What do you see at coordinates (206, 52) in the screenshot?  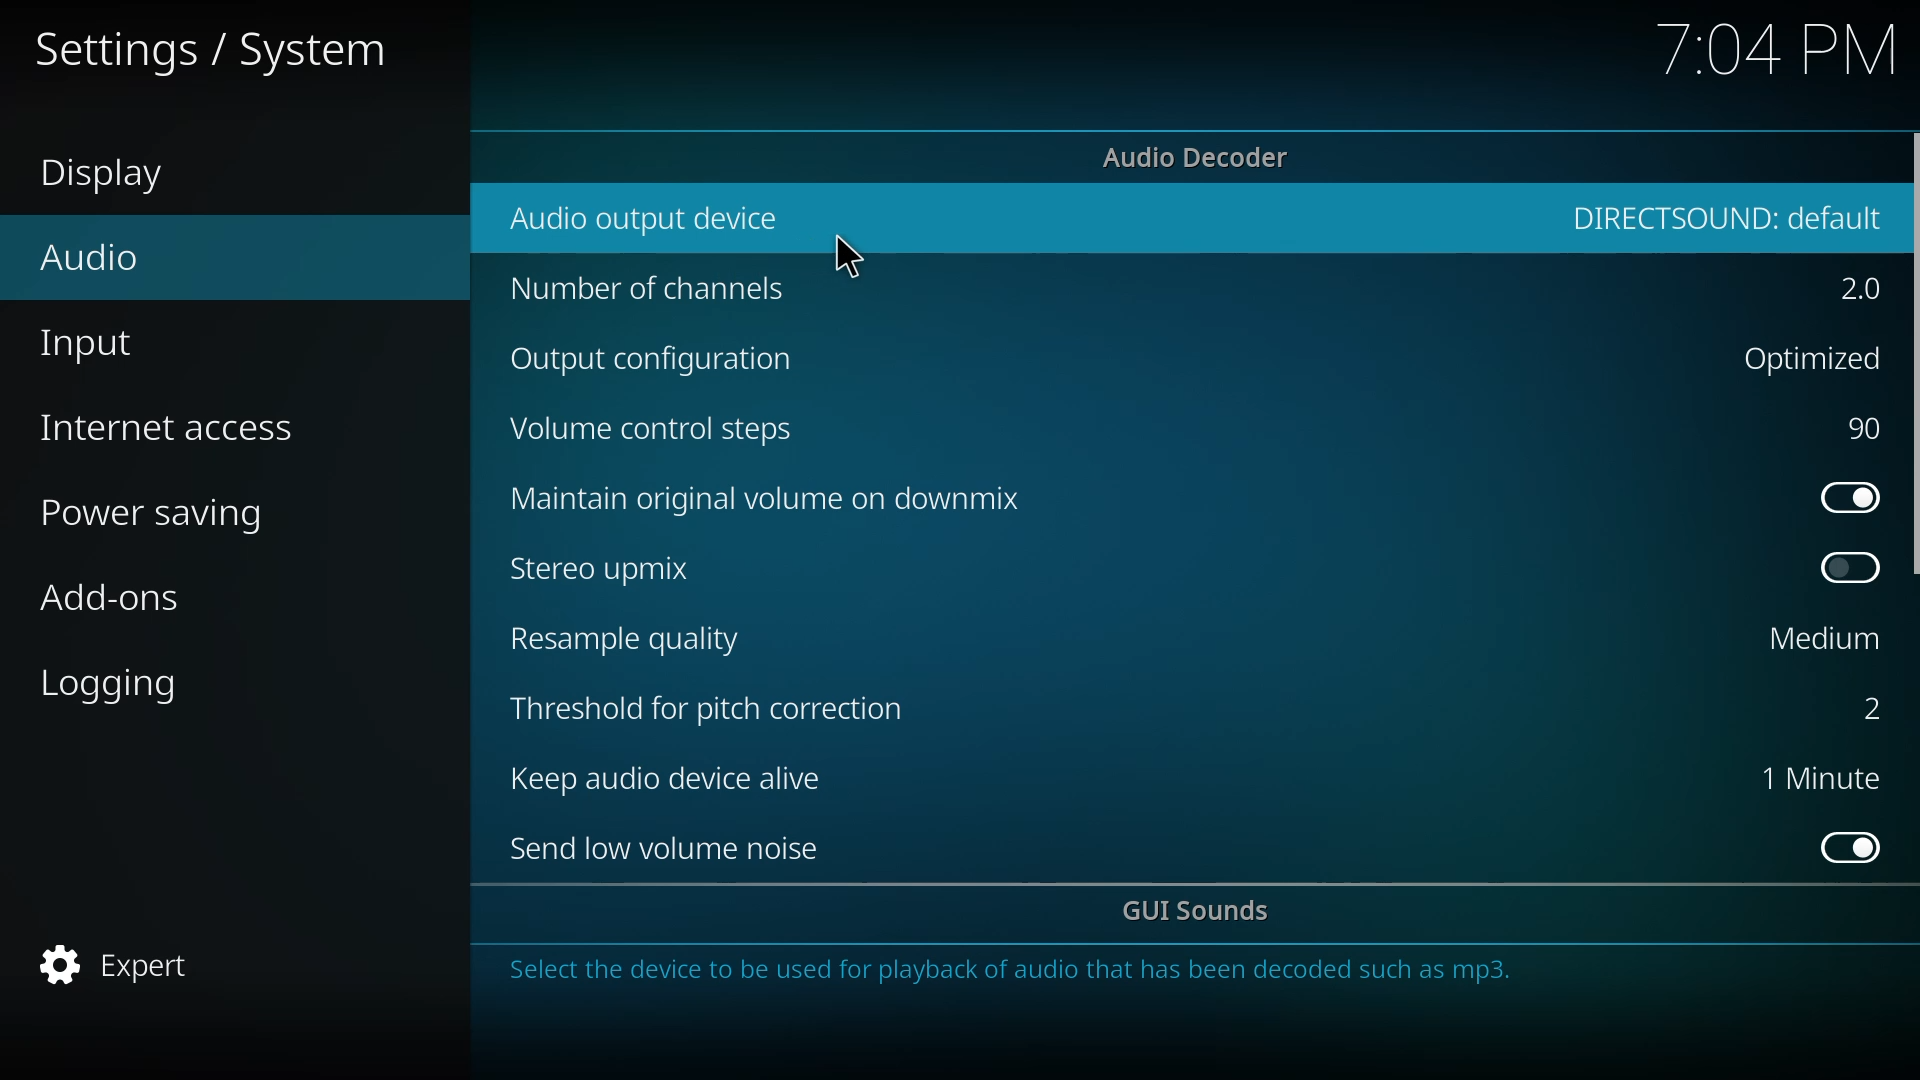 I see `settings/system` at bounding box center [206, 52].